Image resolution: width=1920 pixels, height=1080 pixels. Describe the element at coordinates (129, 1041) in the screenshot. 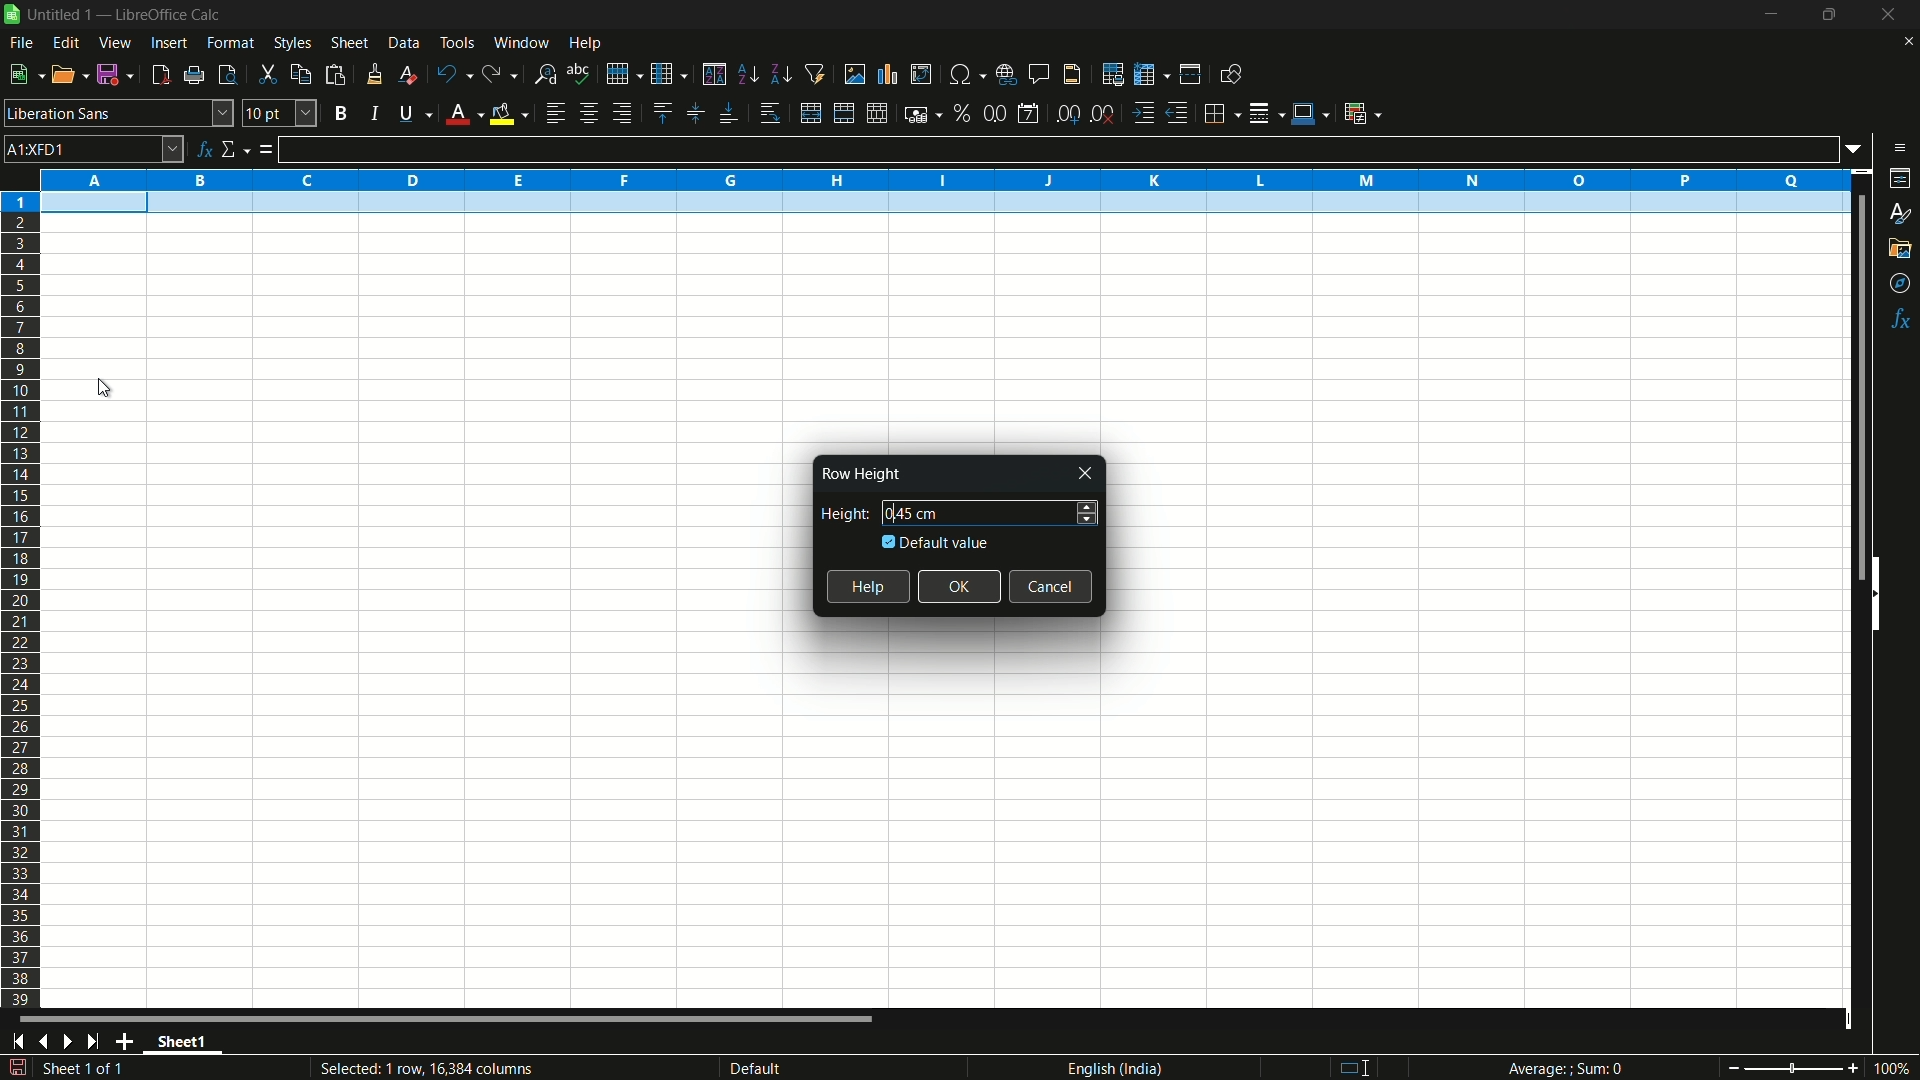

I see `add sheet` at that location.